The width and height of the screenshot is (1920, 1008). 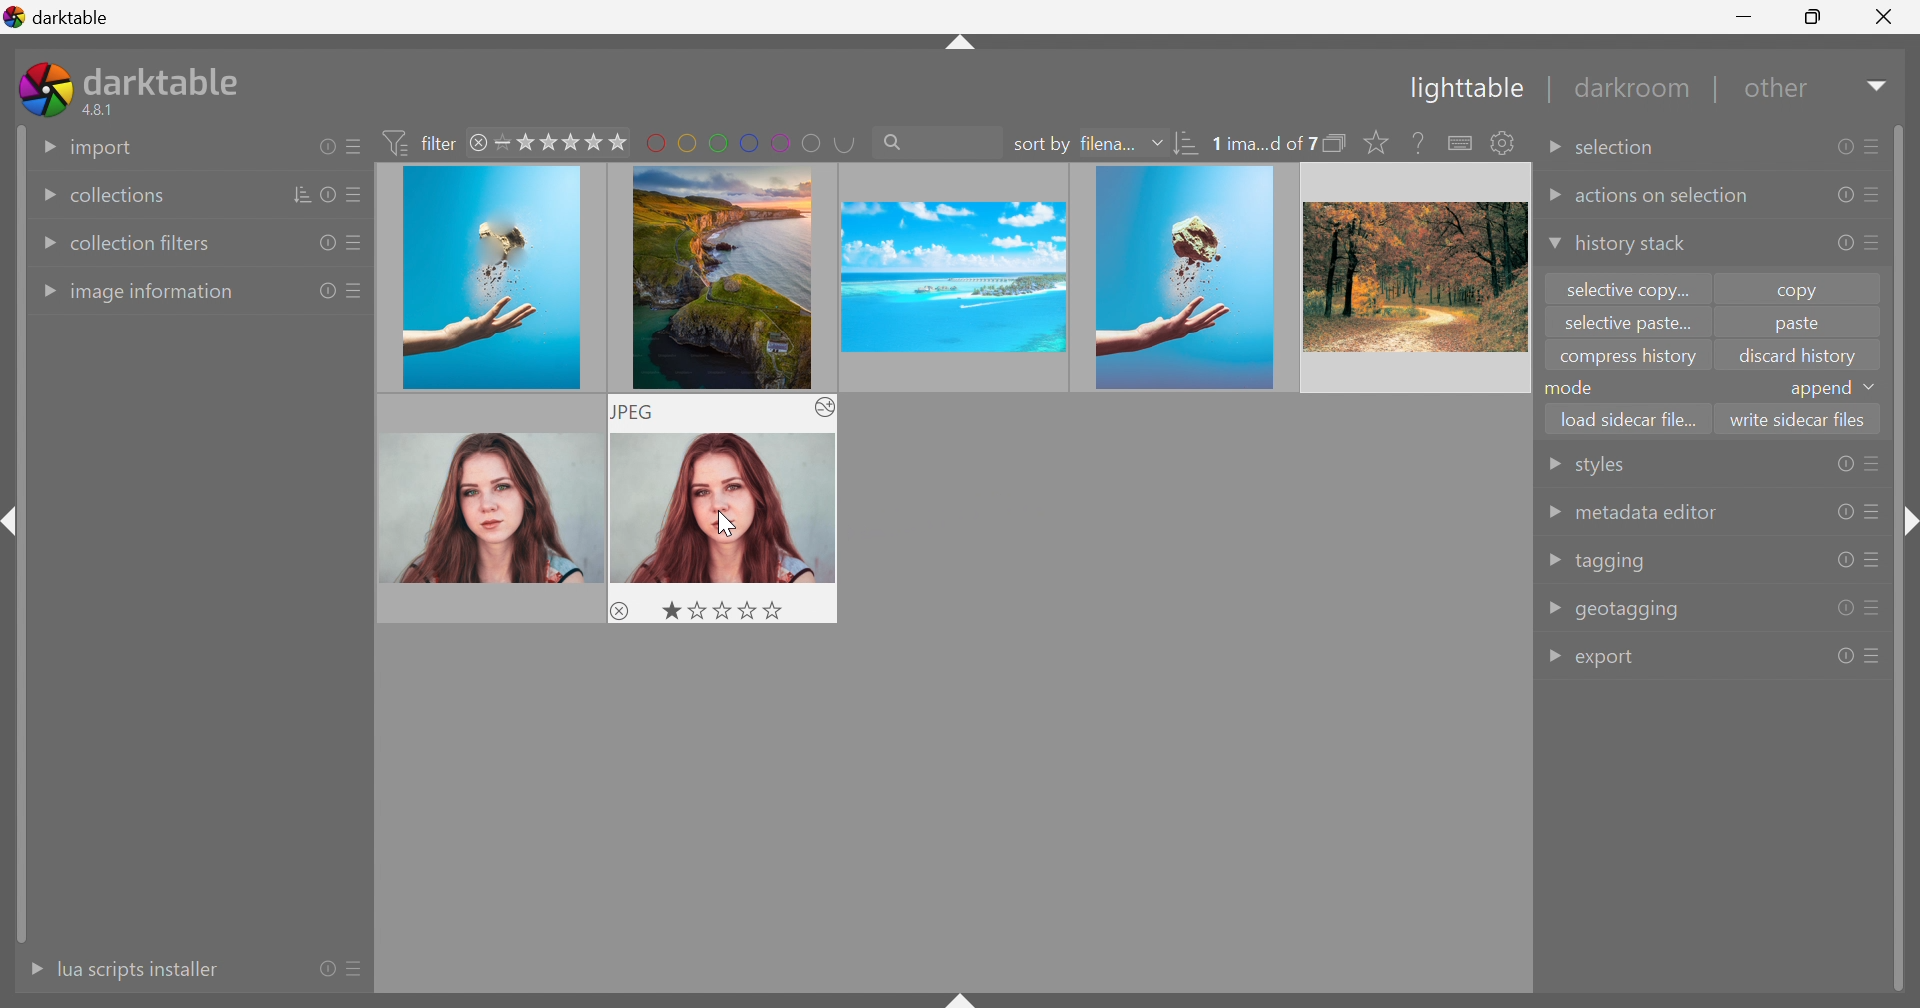 I want to click on darkroom, so click(x=1636, y=89).